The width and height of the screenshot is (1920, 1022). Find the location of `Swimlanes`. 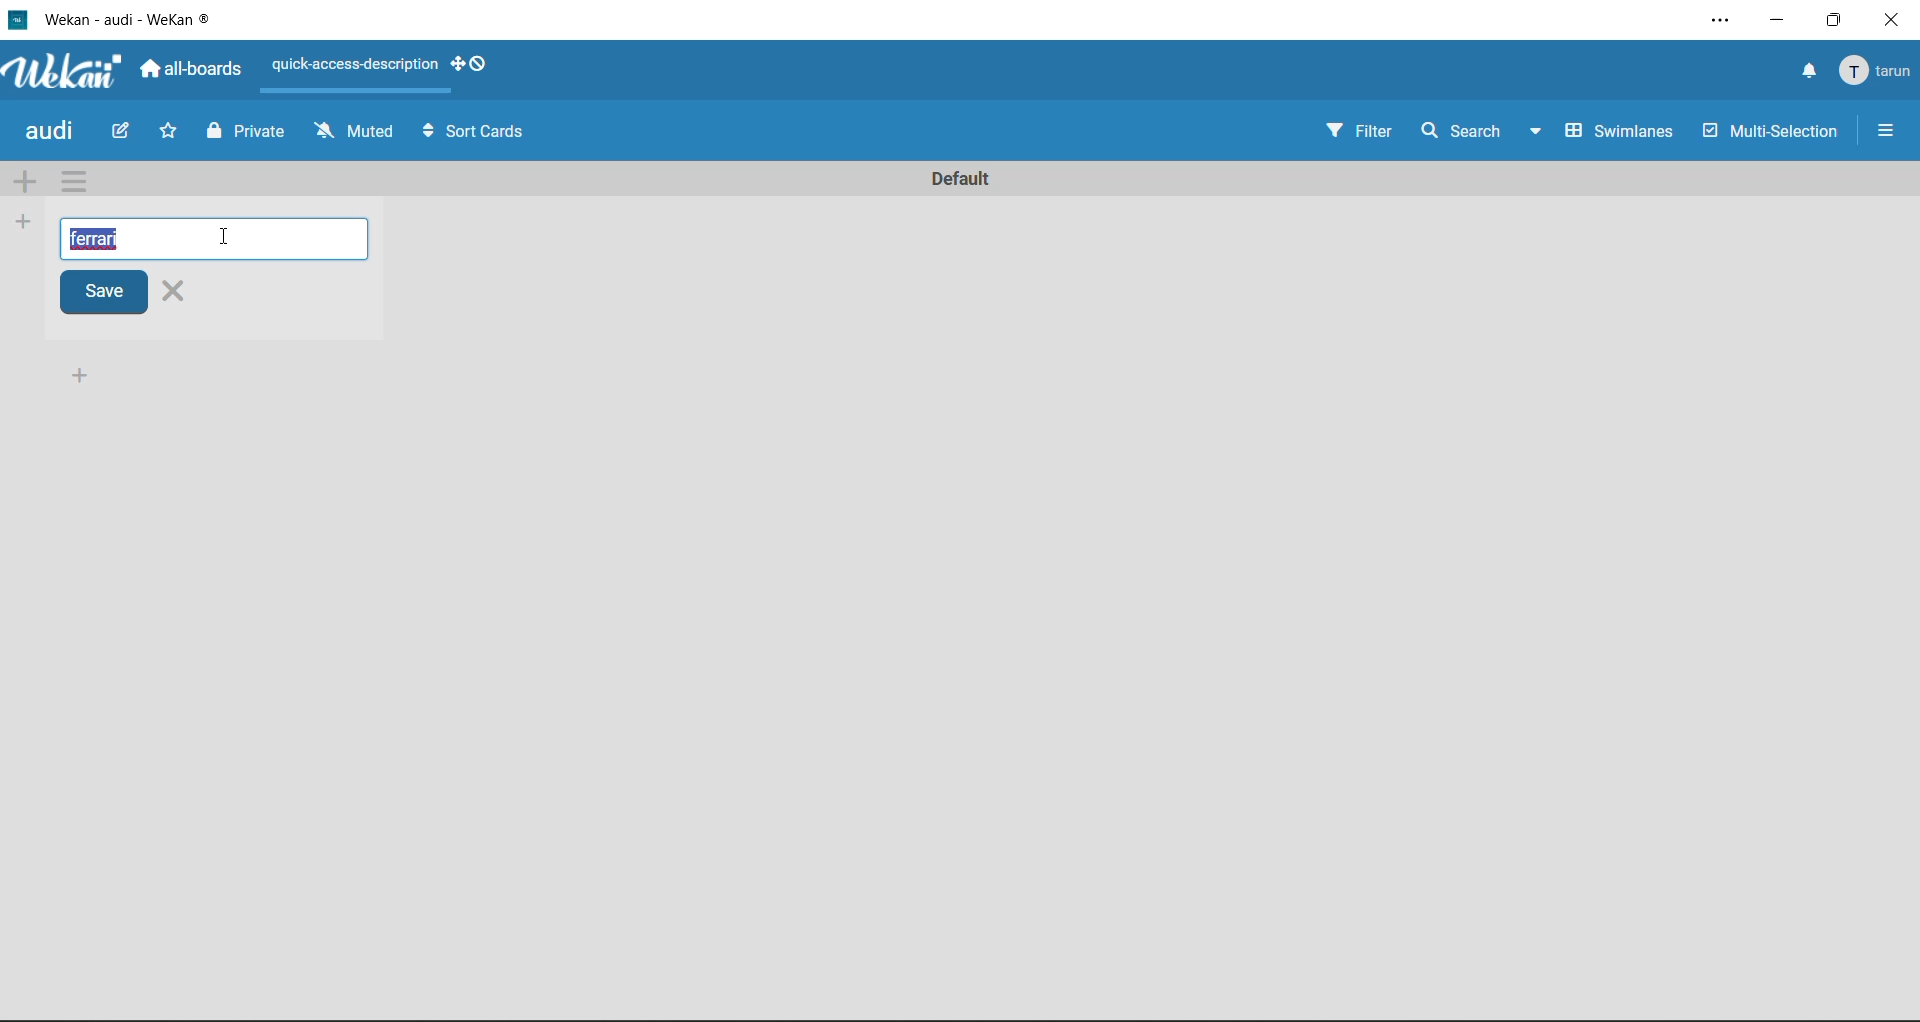

Swimlanes is located at coordinates (1622, 128).